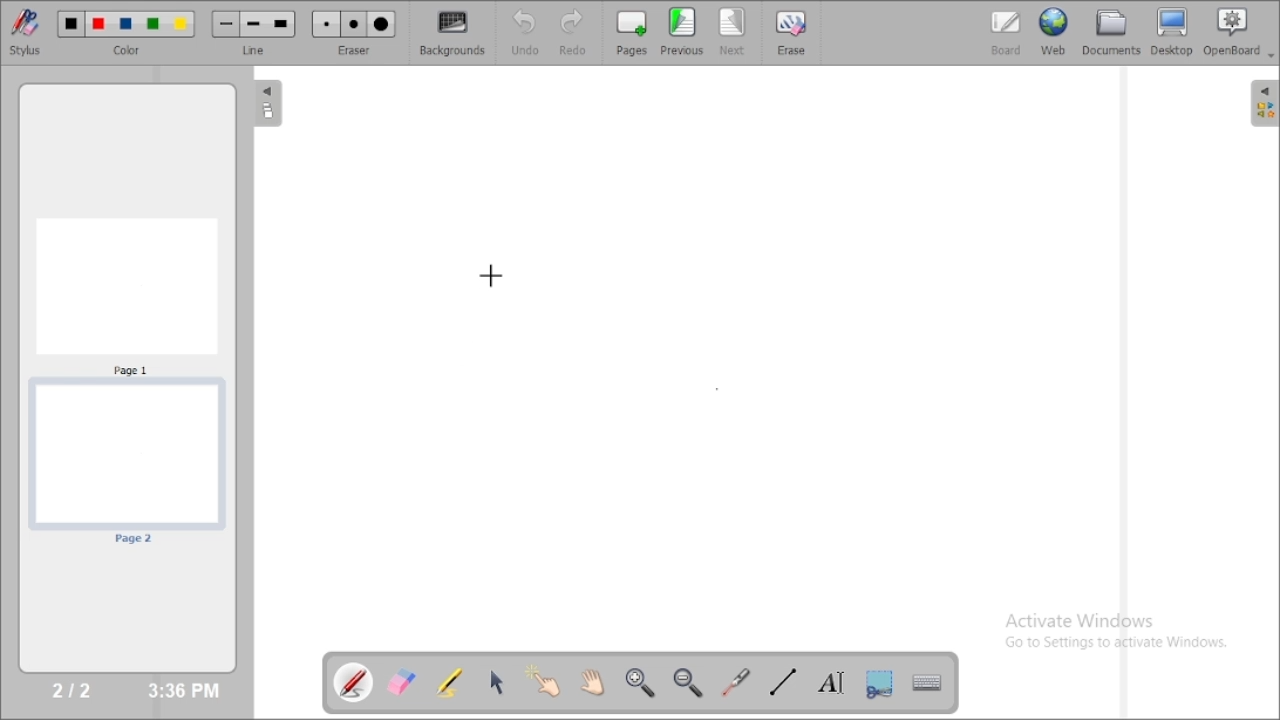 Image resolution: width=1280 pixels, height=720 pixels. What do you see at coordinates (926, 682) in the screenshot?
I see `display virtual keyboard` at bounding box center [926, 682].